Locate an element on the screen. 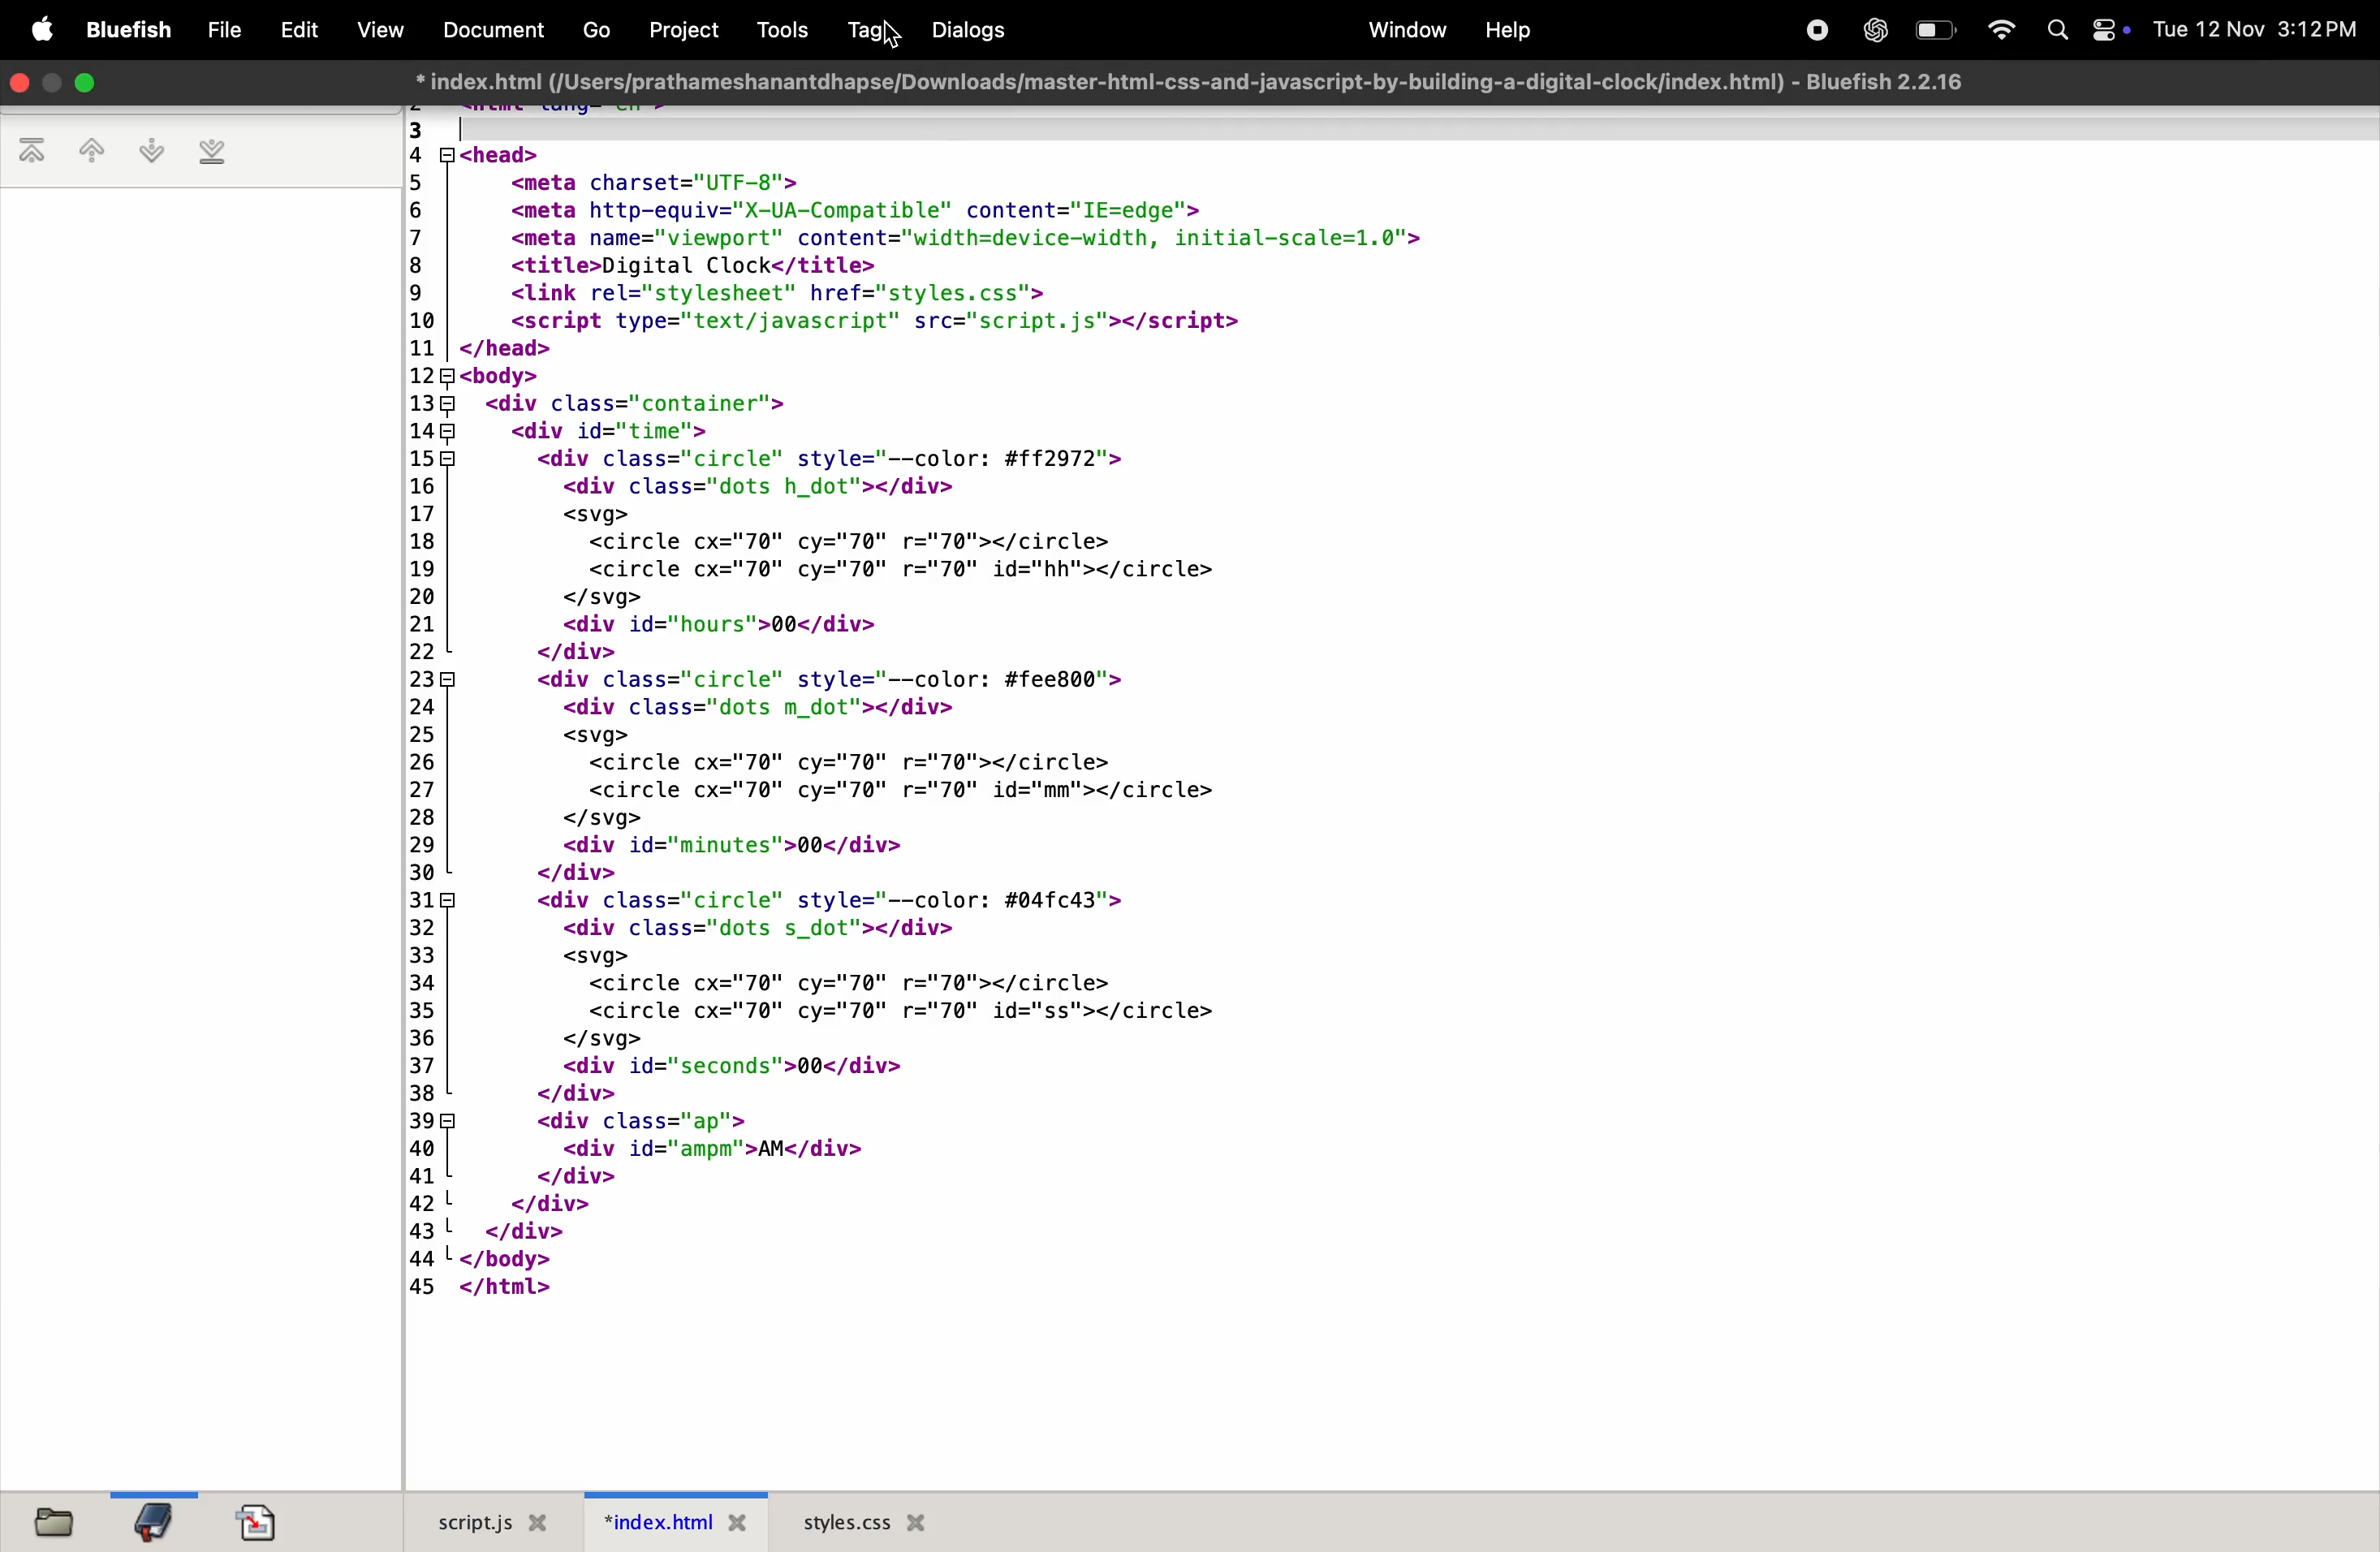 The height and width of the screenshot is (1552, 2380). battery is located at coordinates (1934, 29).